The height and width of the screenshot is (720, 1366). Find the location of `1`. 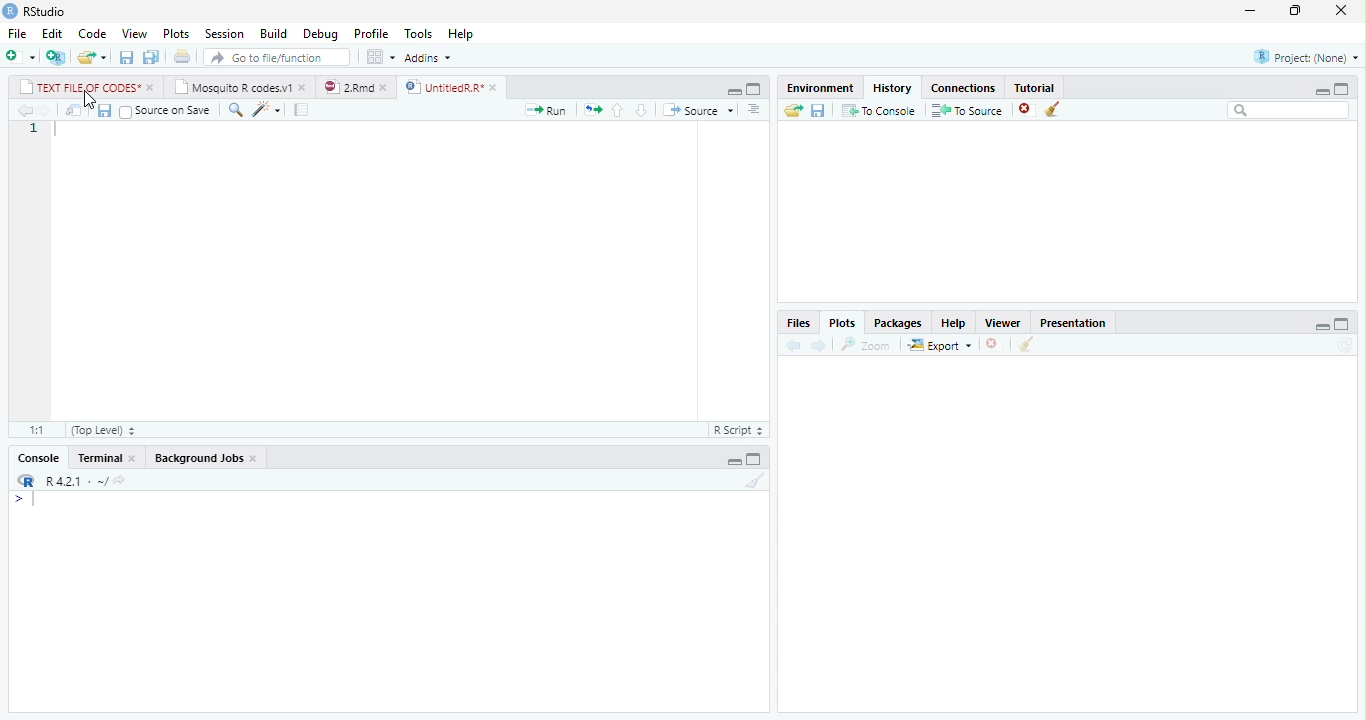

1 is located at coordinates (34, 129).